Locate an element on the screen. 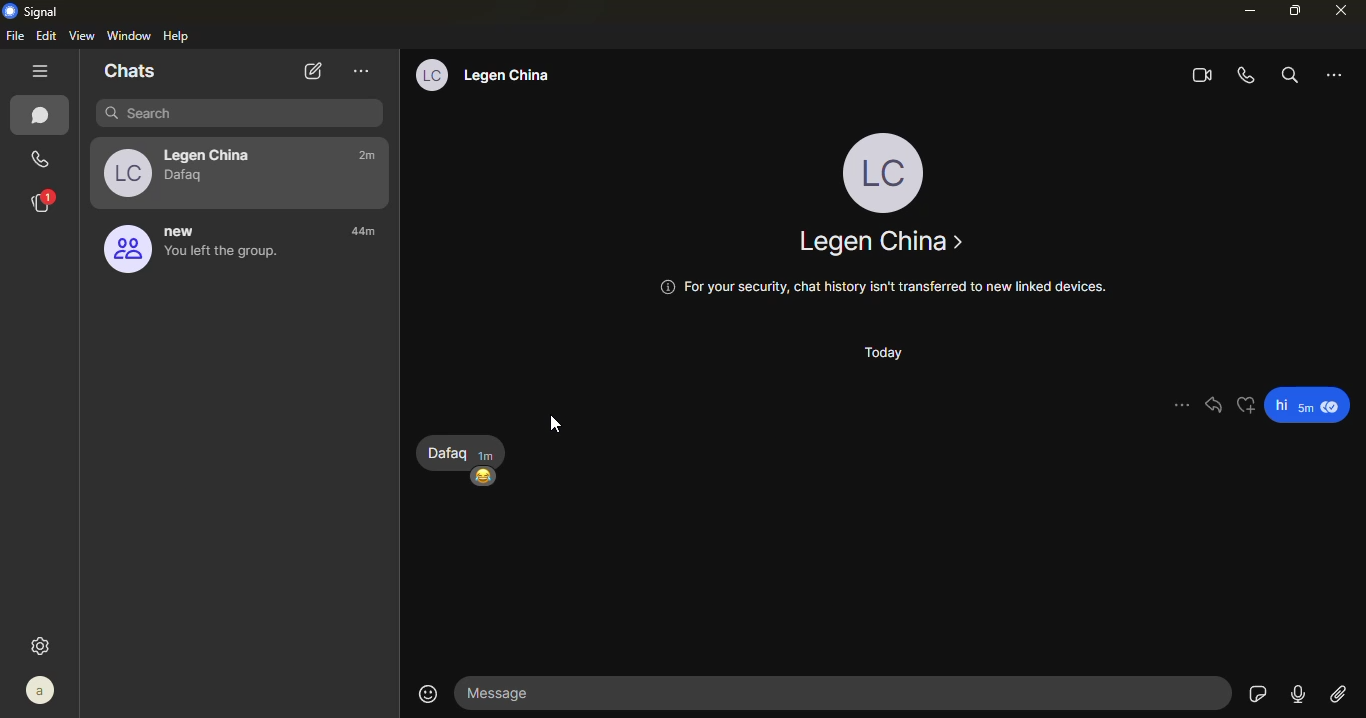 Image resolution: width=1366 pixels, height=718 pixels. search is located at coordinates (1287, 75).